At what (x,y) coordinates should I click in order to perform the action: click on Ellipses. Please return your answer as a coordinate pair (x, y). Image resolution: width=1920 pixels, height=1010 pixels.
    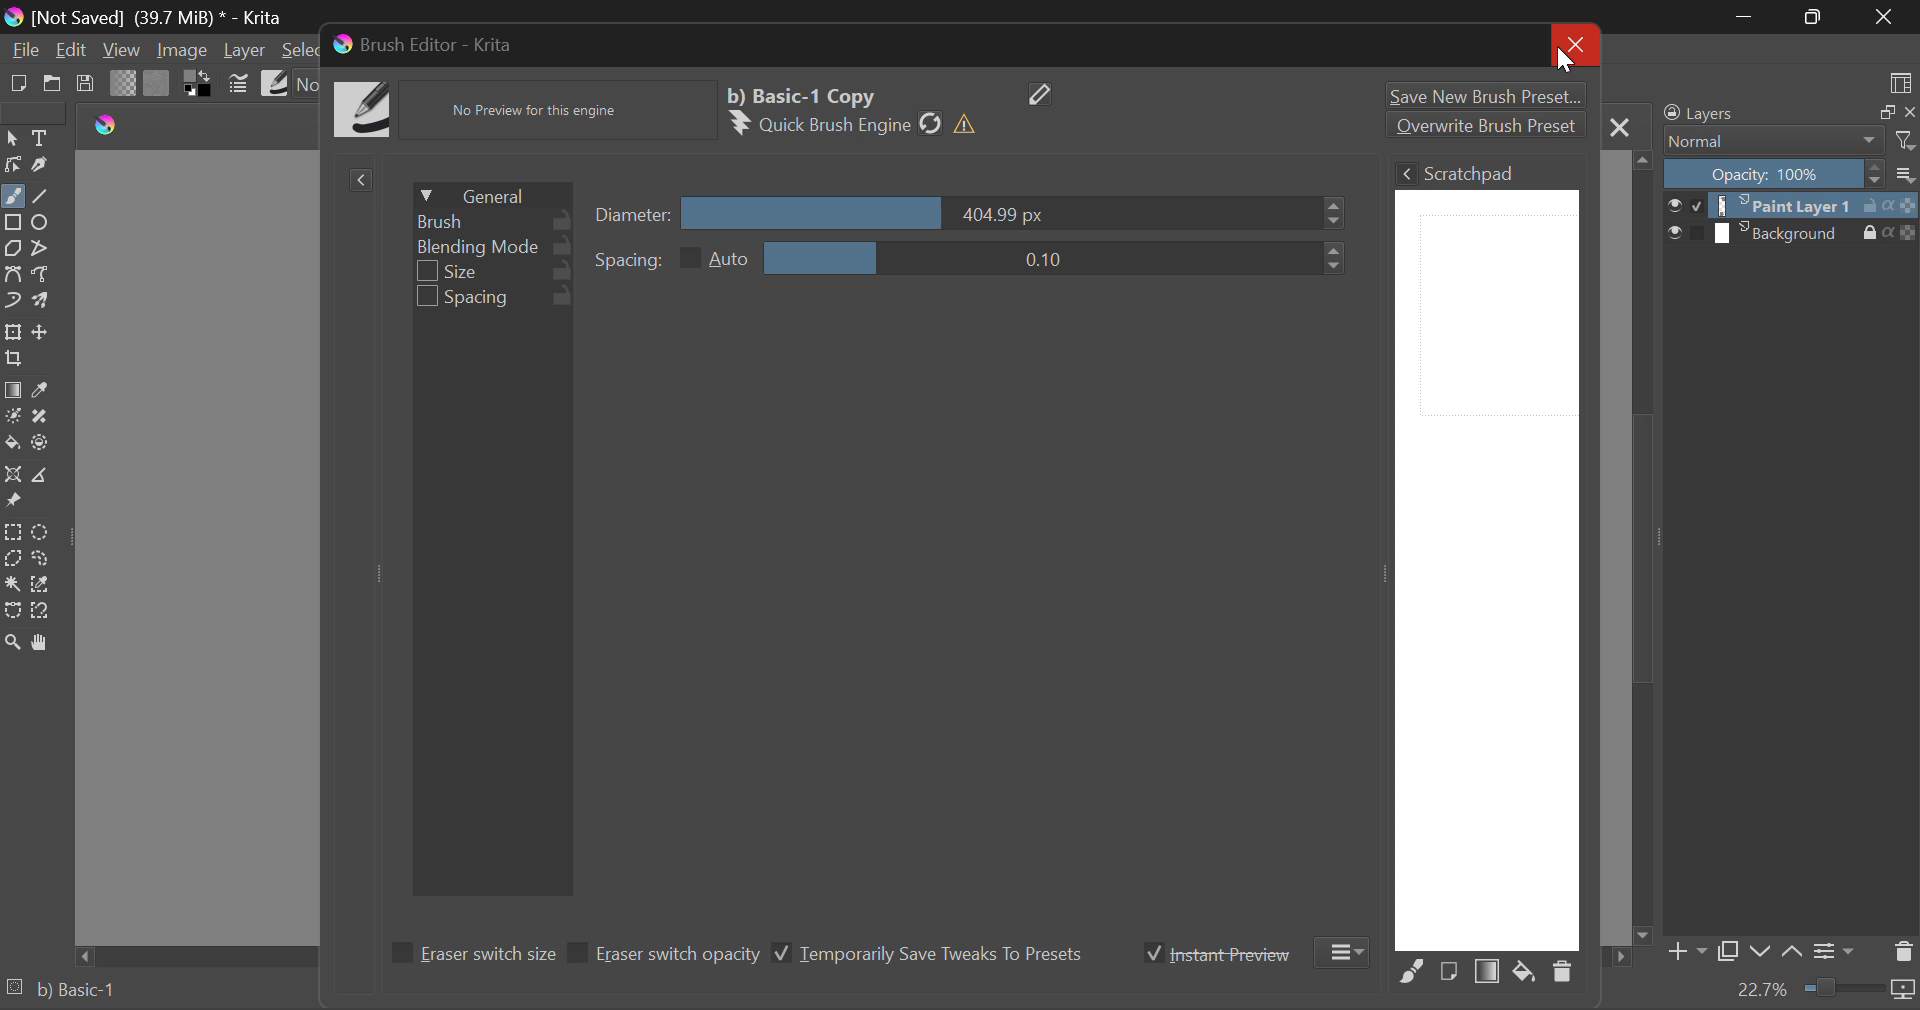
    Looking at the image, I should click on (43, 224).